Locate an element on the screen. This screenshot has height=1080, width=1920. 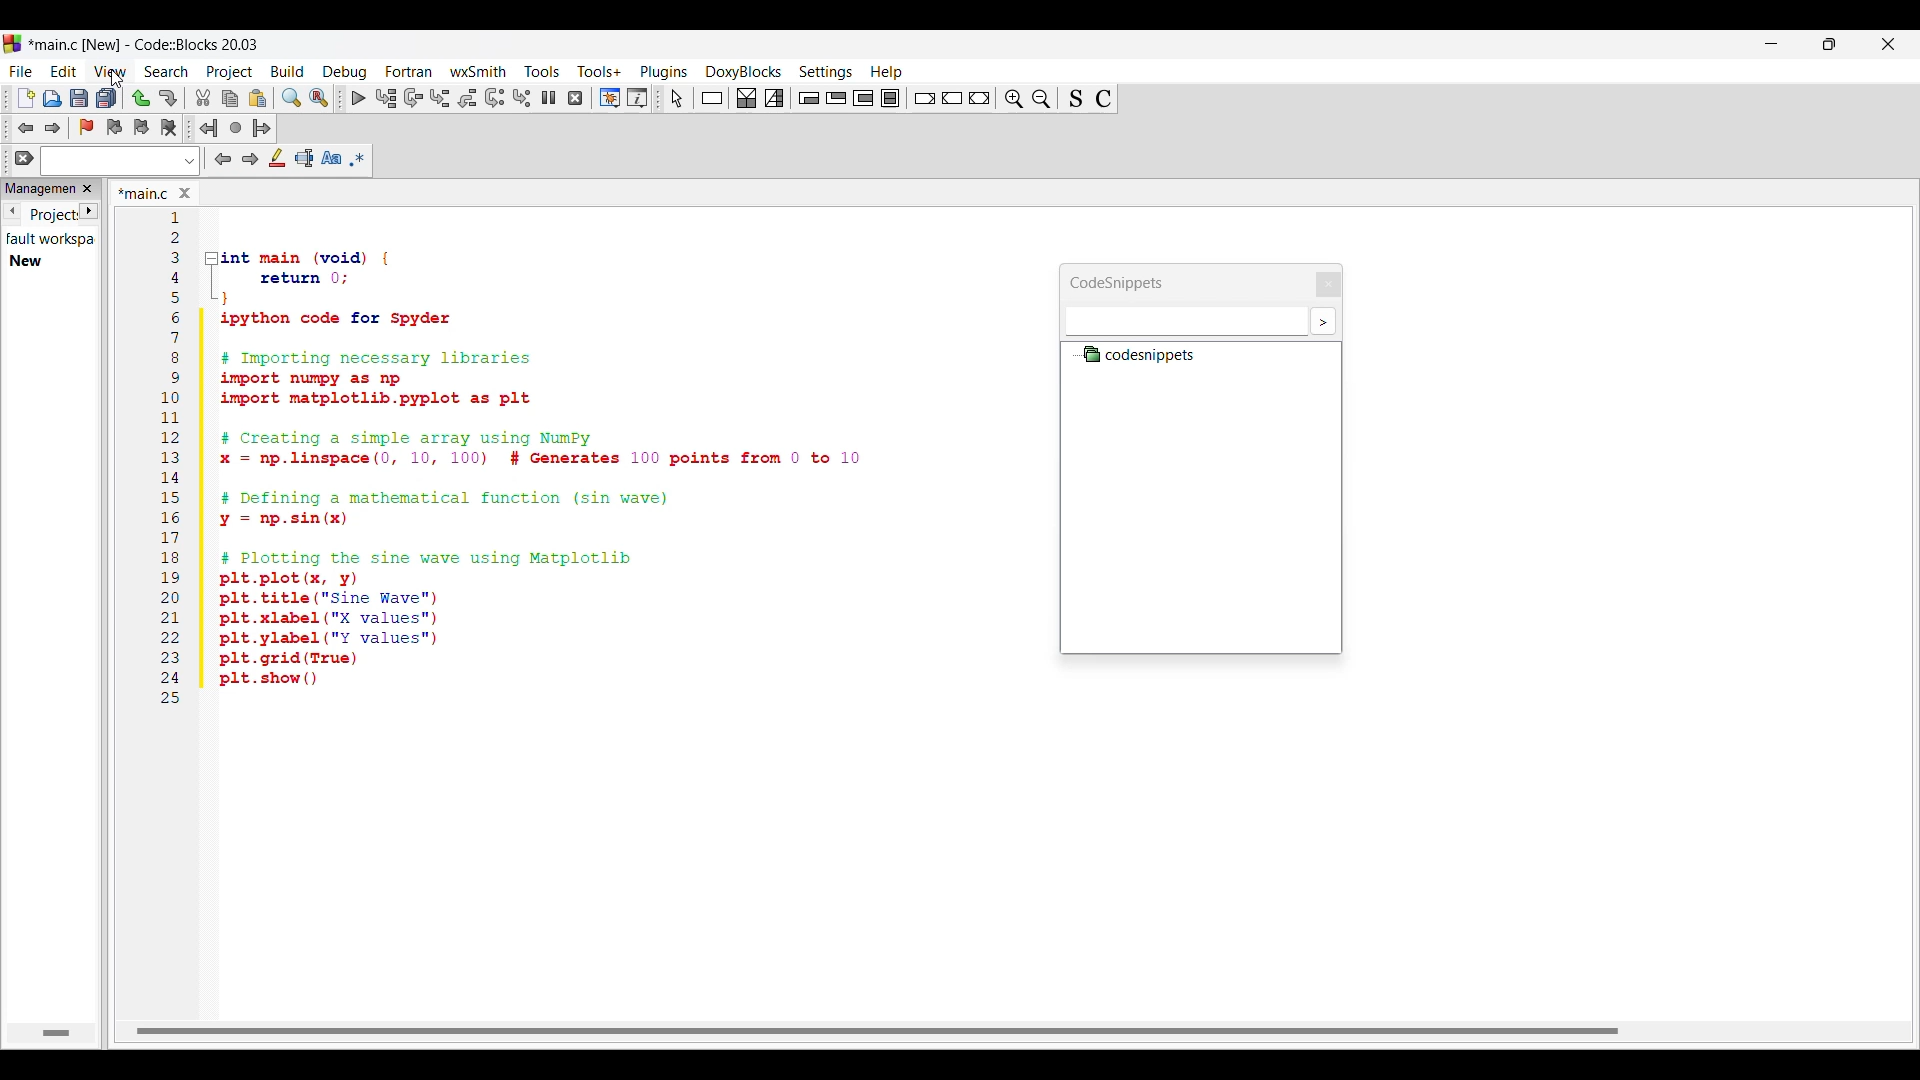
Next is located at coordinates (89, 211).